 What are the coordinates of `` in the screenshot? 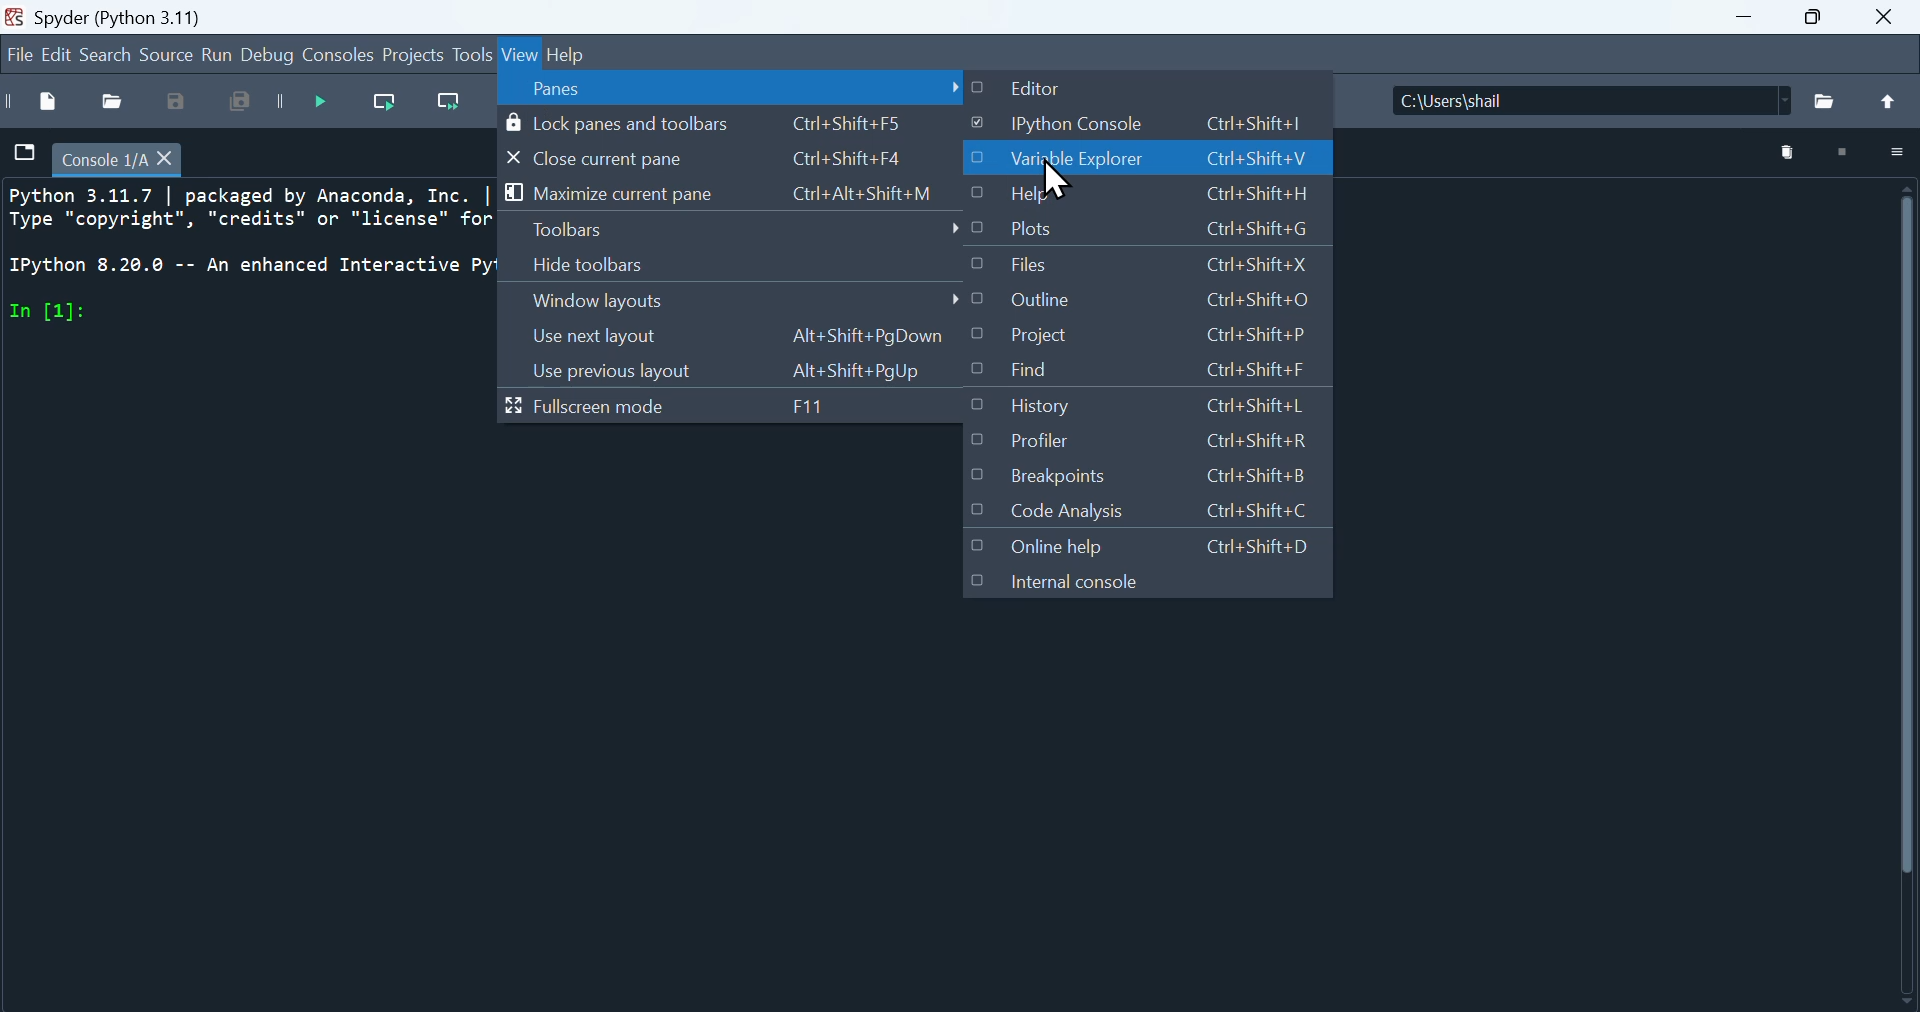 It's located at (16, 56).